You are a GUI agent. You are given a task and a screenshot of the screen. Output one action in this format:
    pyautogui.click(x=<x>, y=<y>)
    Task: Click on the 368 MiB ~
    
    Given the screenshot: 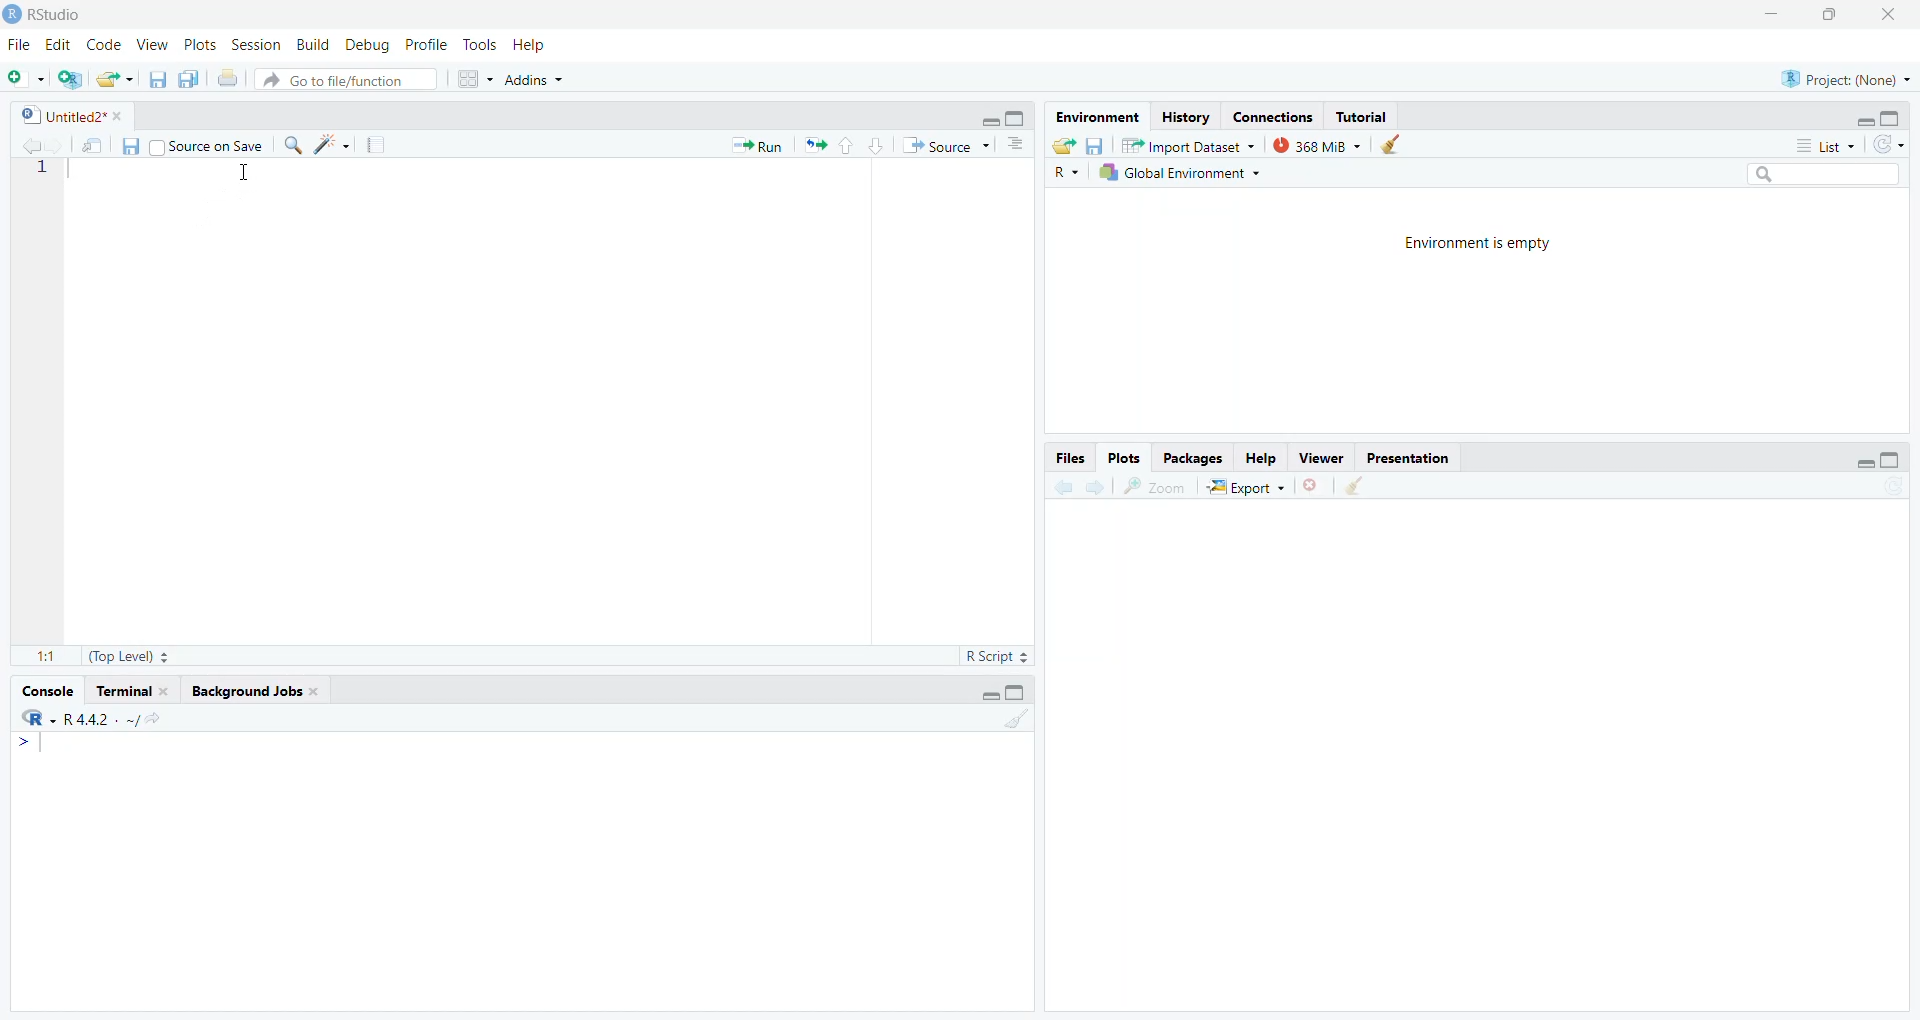 What is the action you would take?
    pyautogui.click(x=1317, y=145)
    